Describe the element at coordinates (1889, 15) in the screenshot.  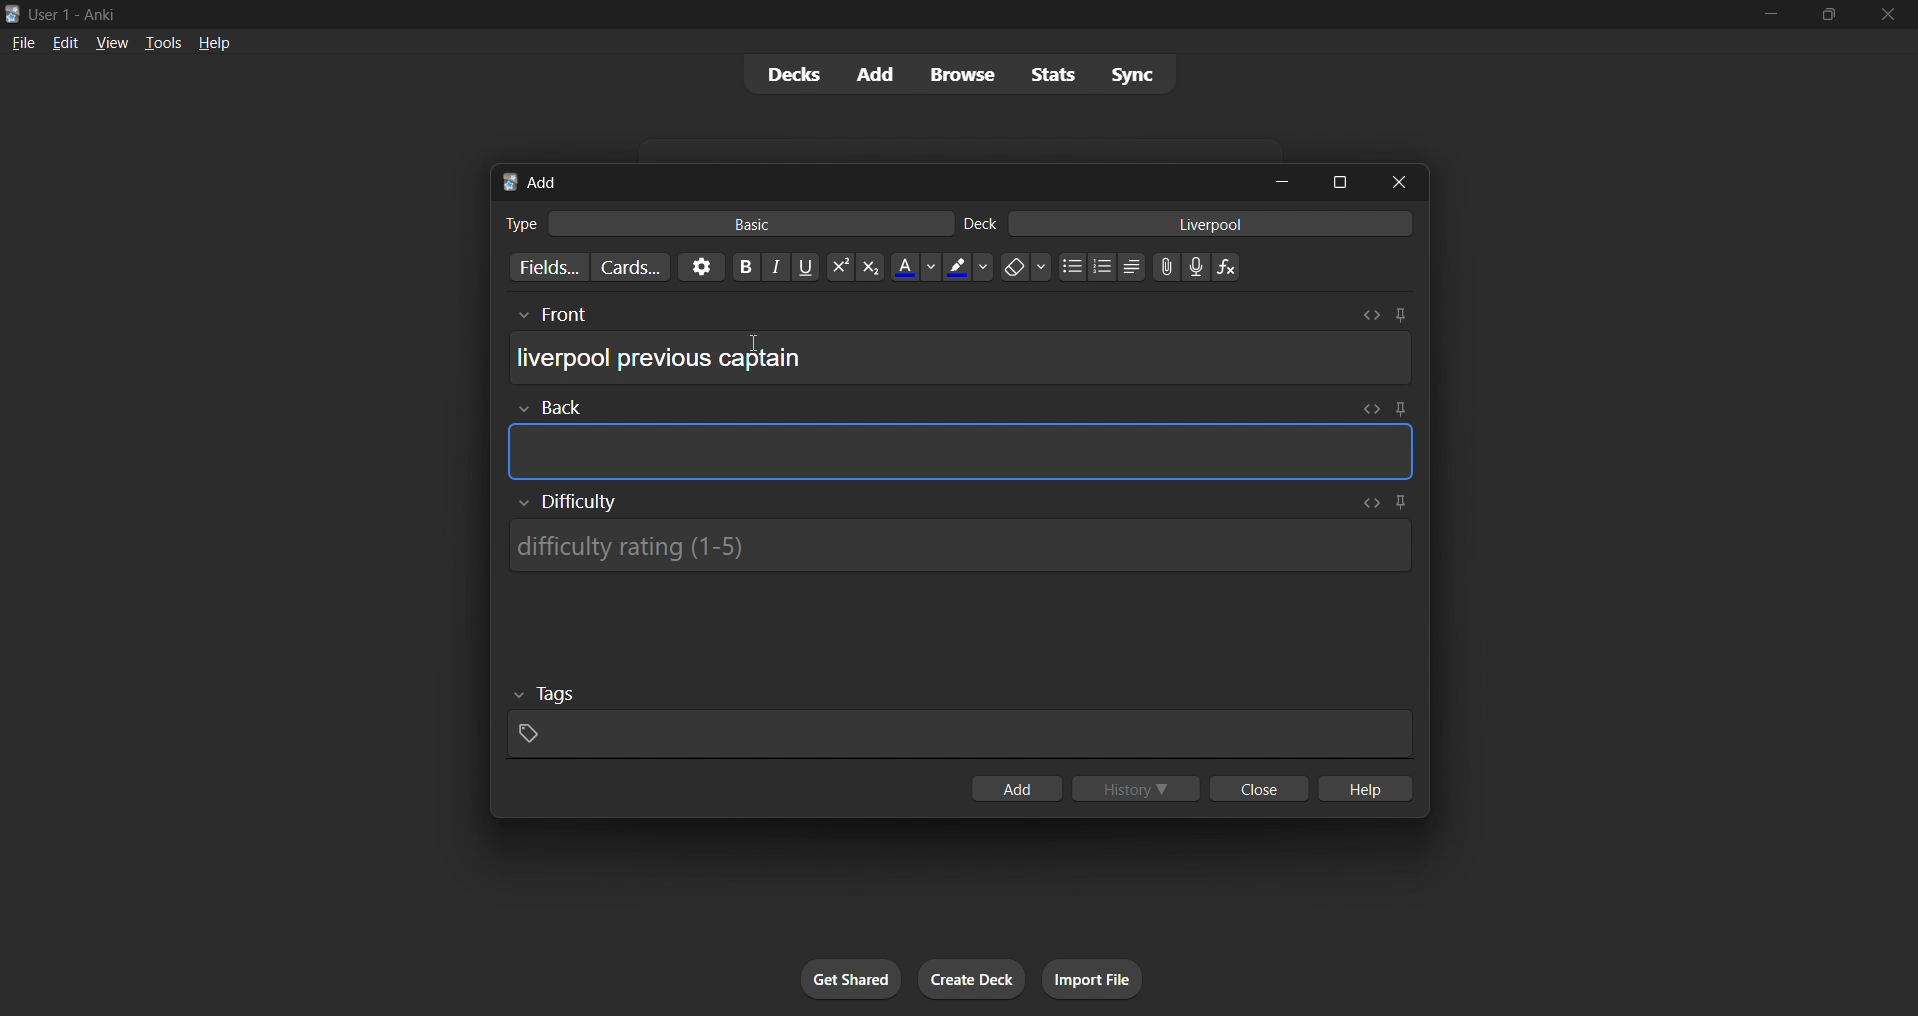
I see `close` at that location.